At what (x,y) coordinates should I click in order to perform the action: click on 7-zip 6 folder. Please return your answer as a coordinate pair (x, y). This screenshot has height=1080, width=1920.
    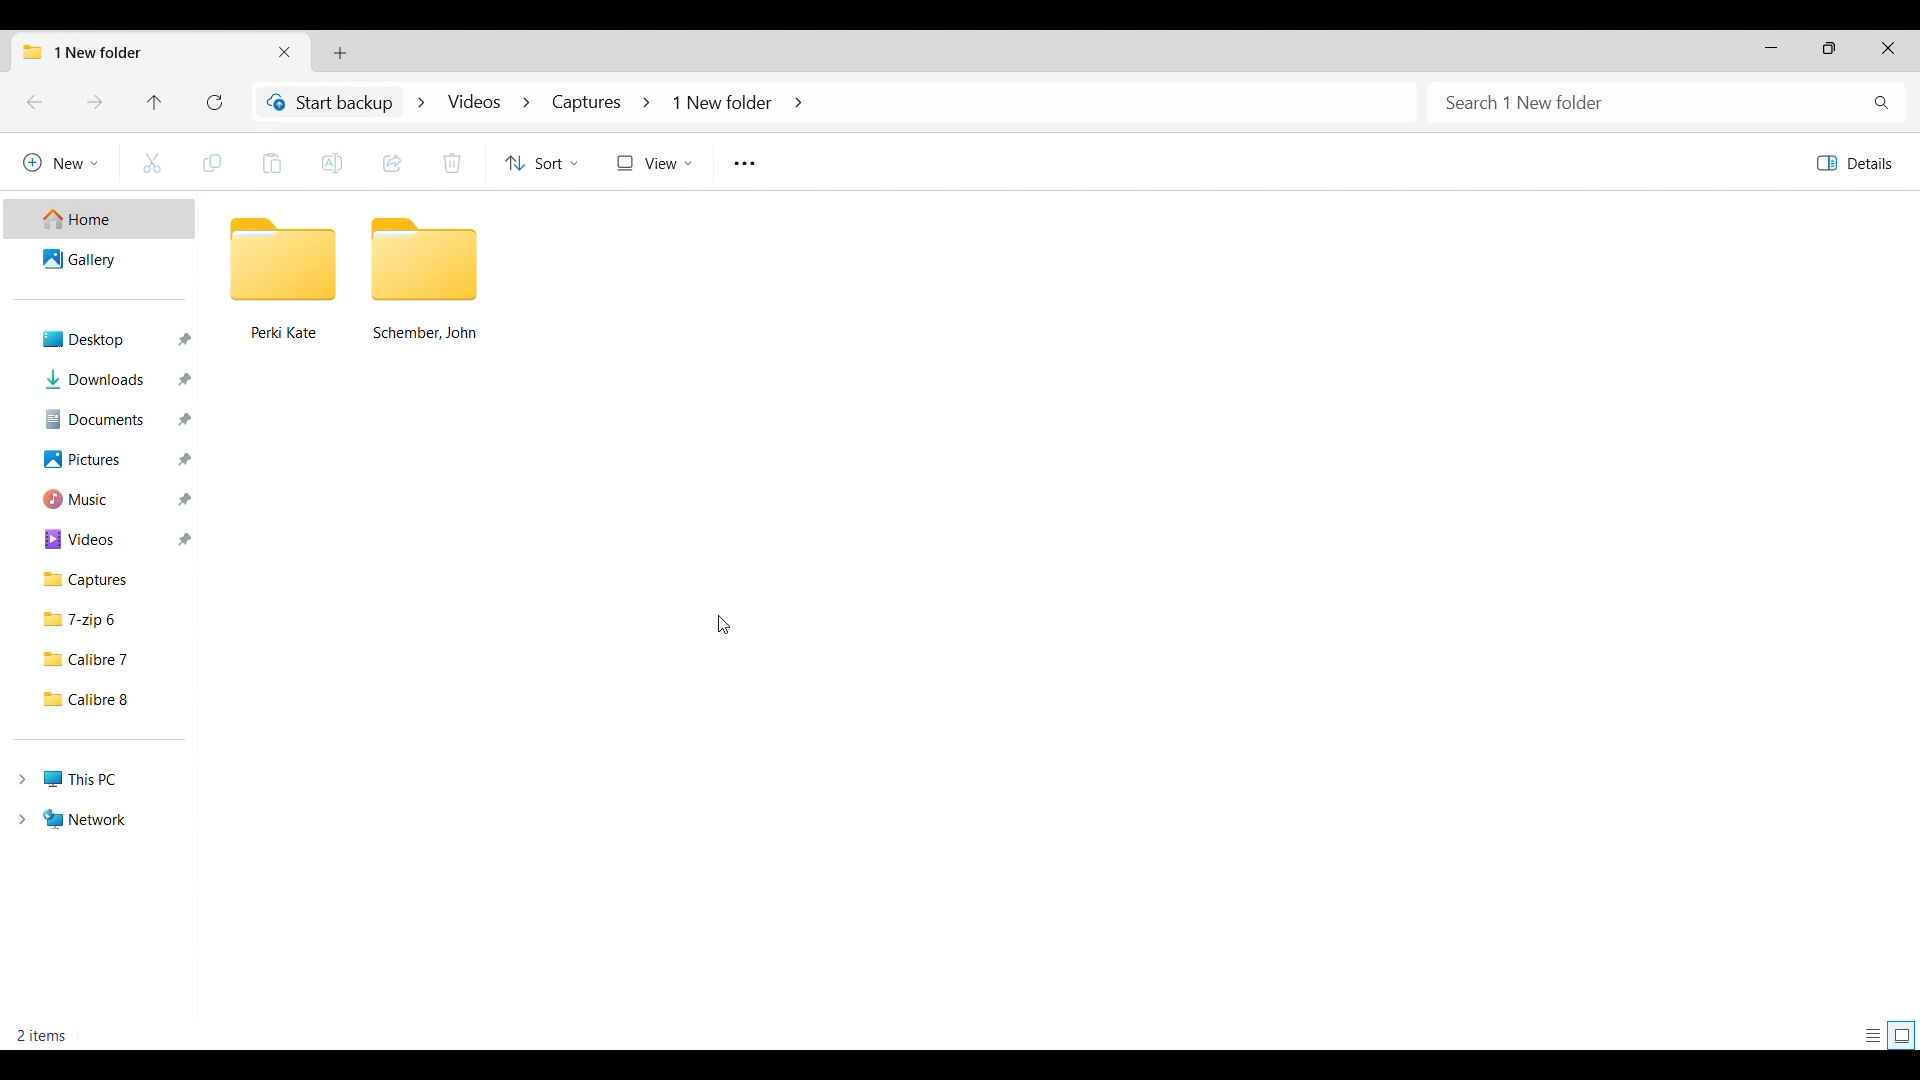
    Looking at the image, I should click on (105, 620).